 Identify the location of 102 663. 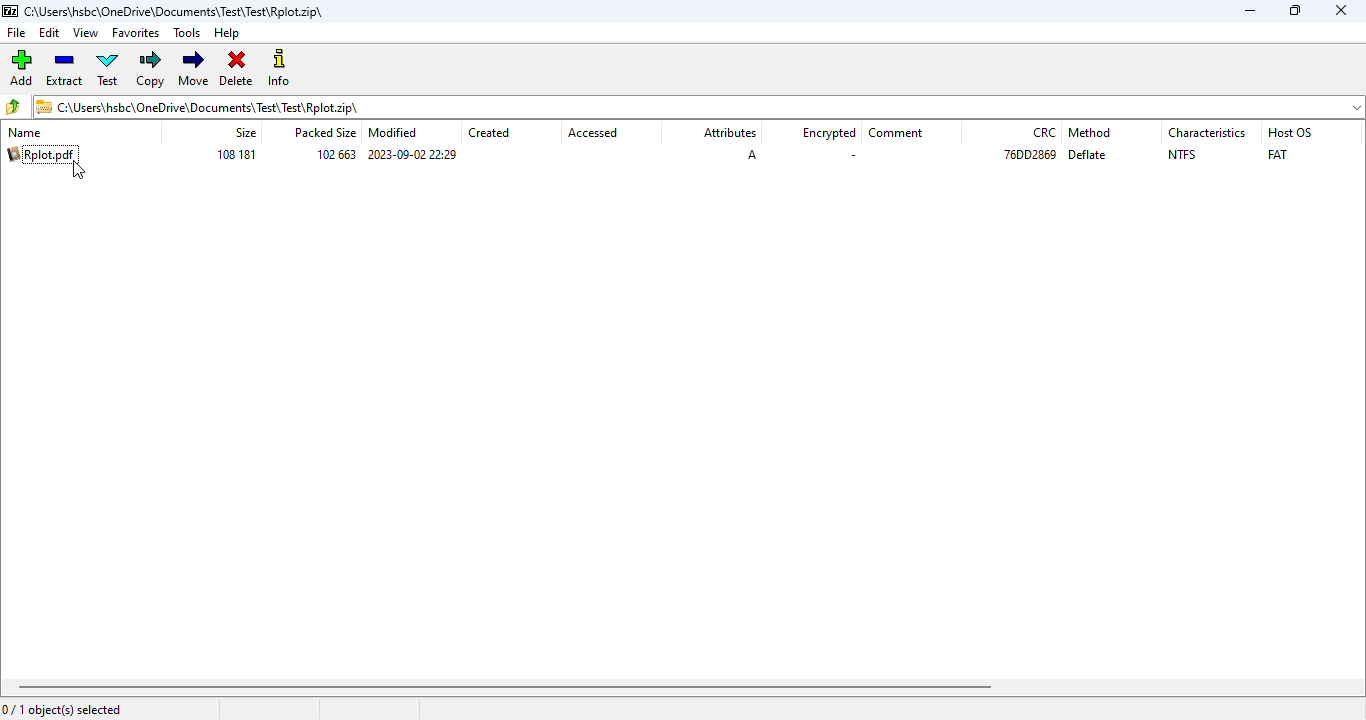
(336, 155).